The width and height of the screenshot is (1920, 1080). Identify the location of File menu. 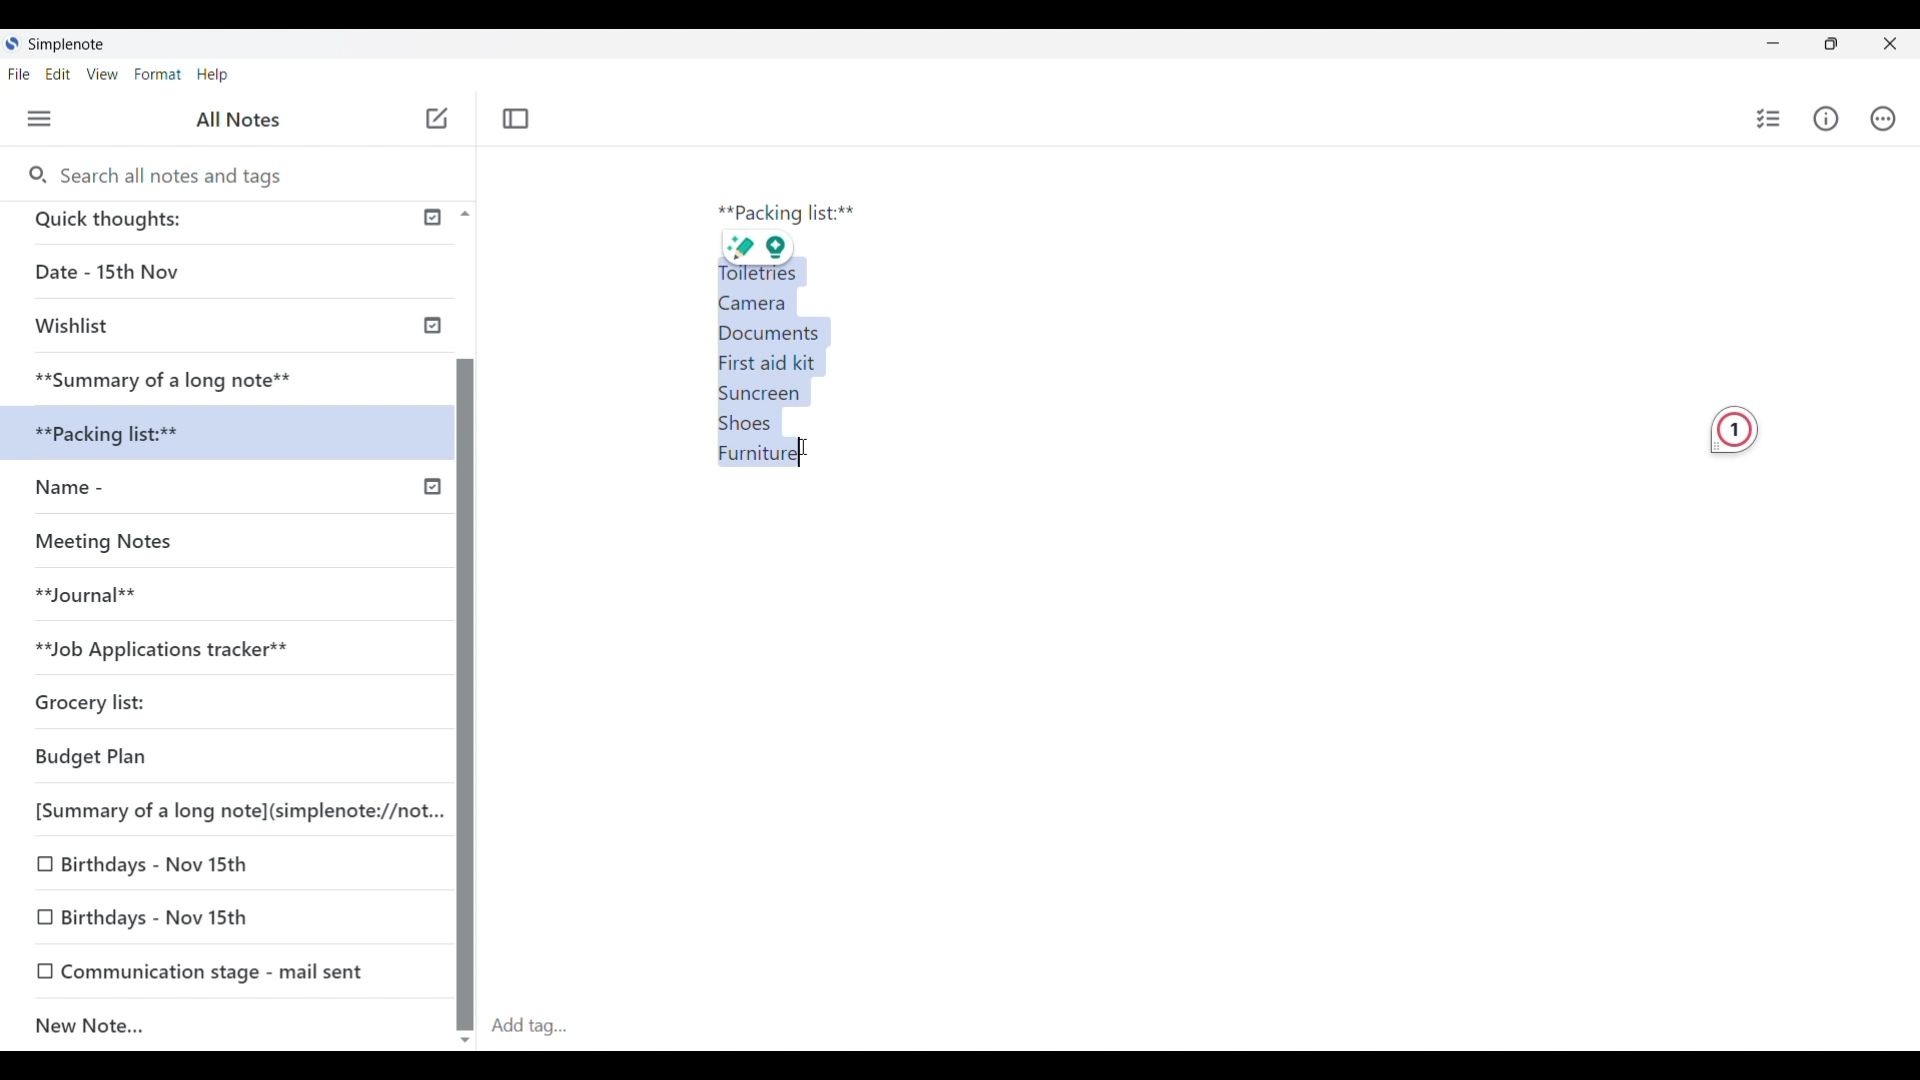
(19, 74).